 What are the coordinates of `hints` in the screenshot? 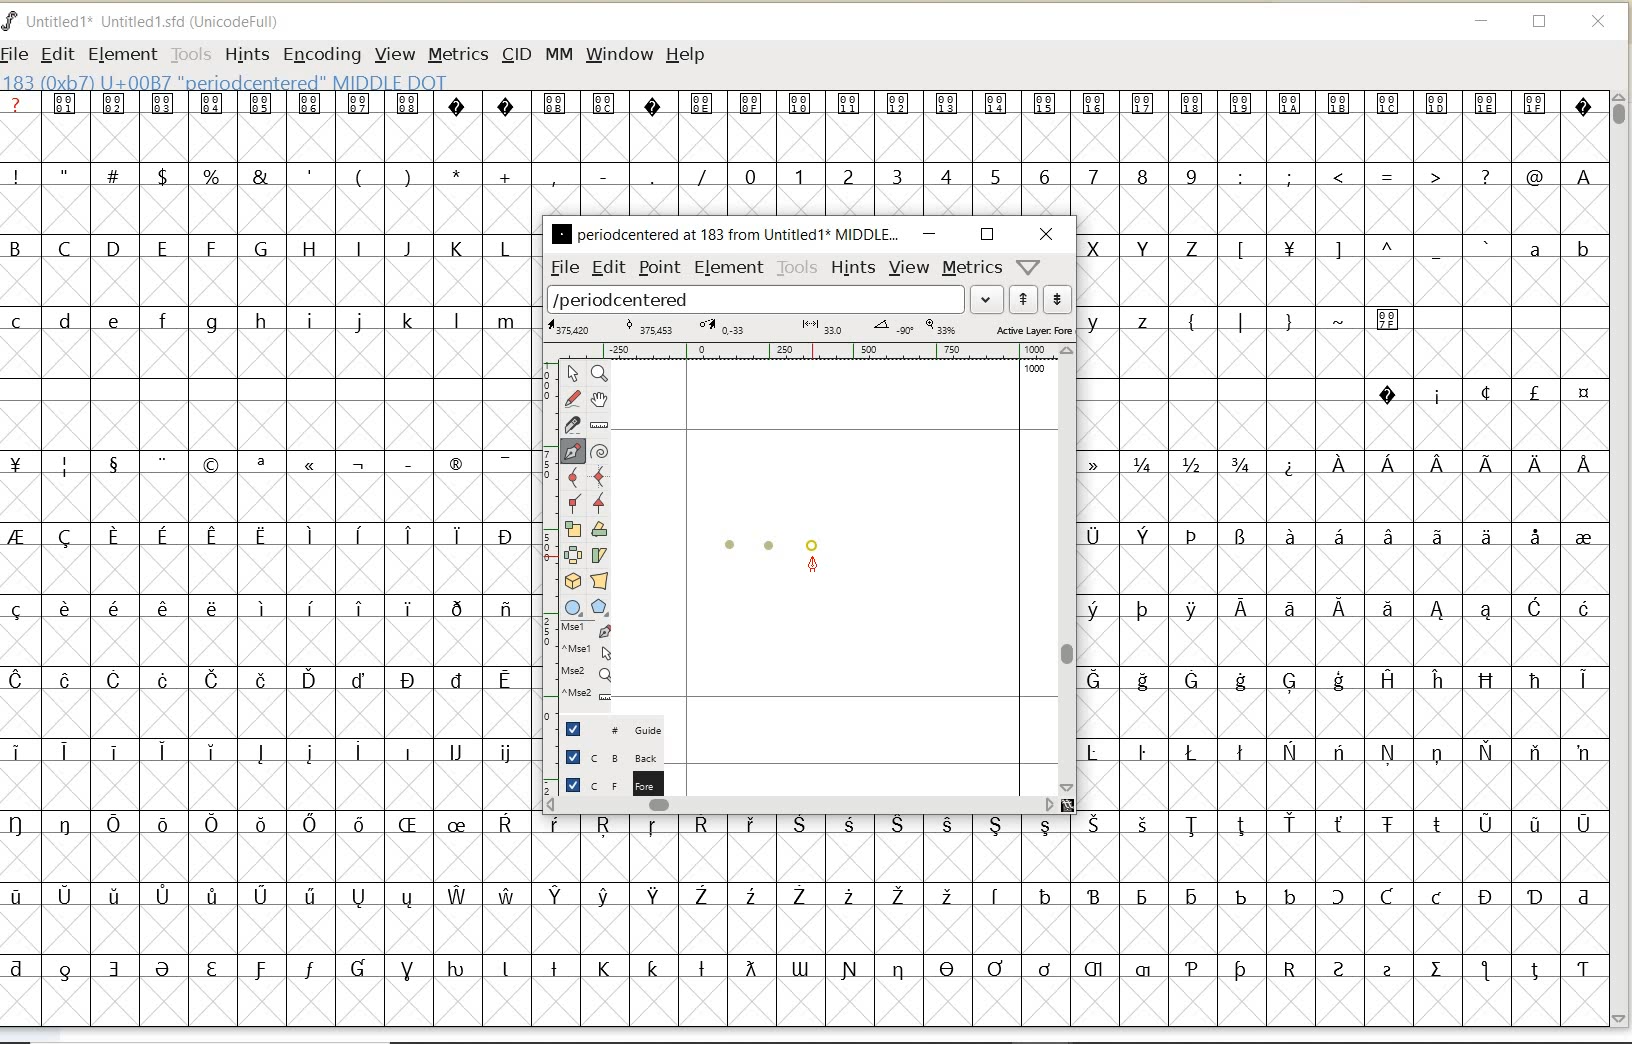 It's located at (854, 267).